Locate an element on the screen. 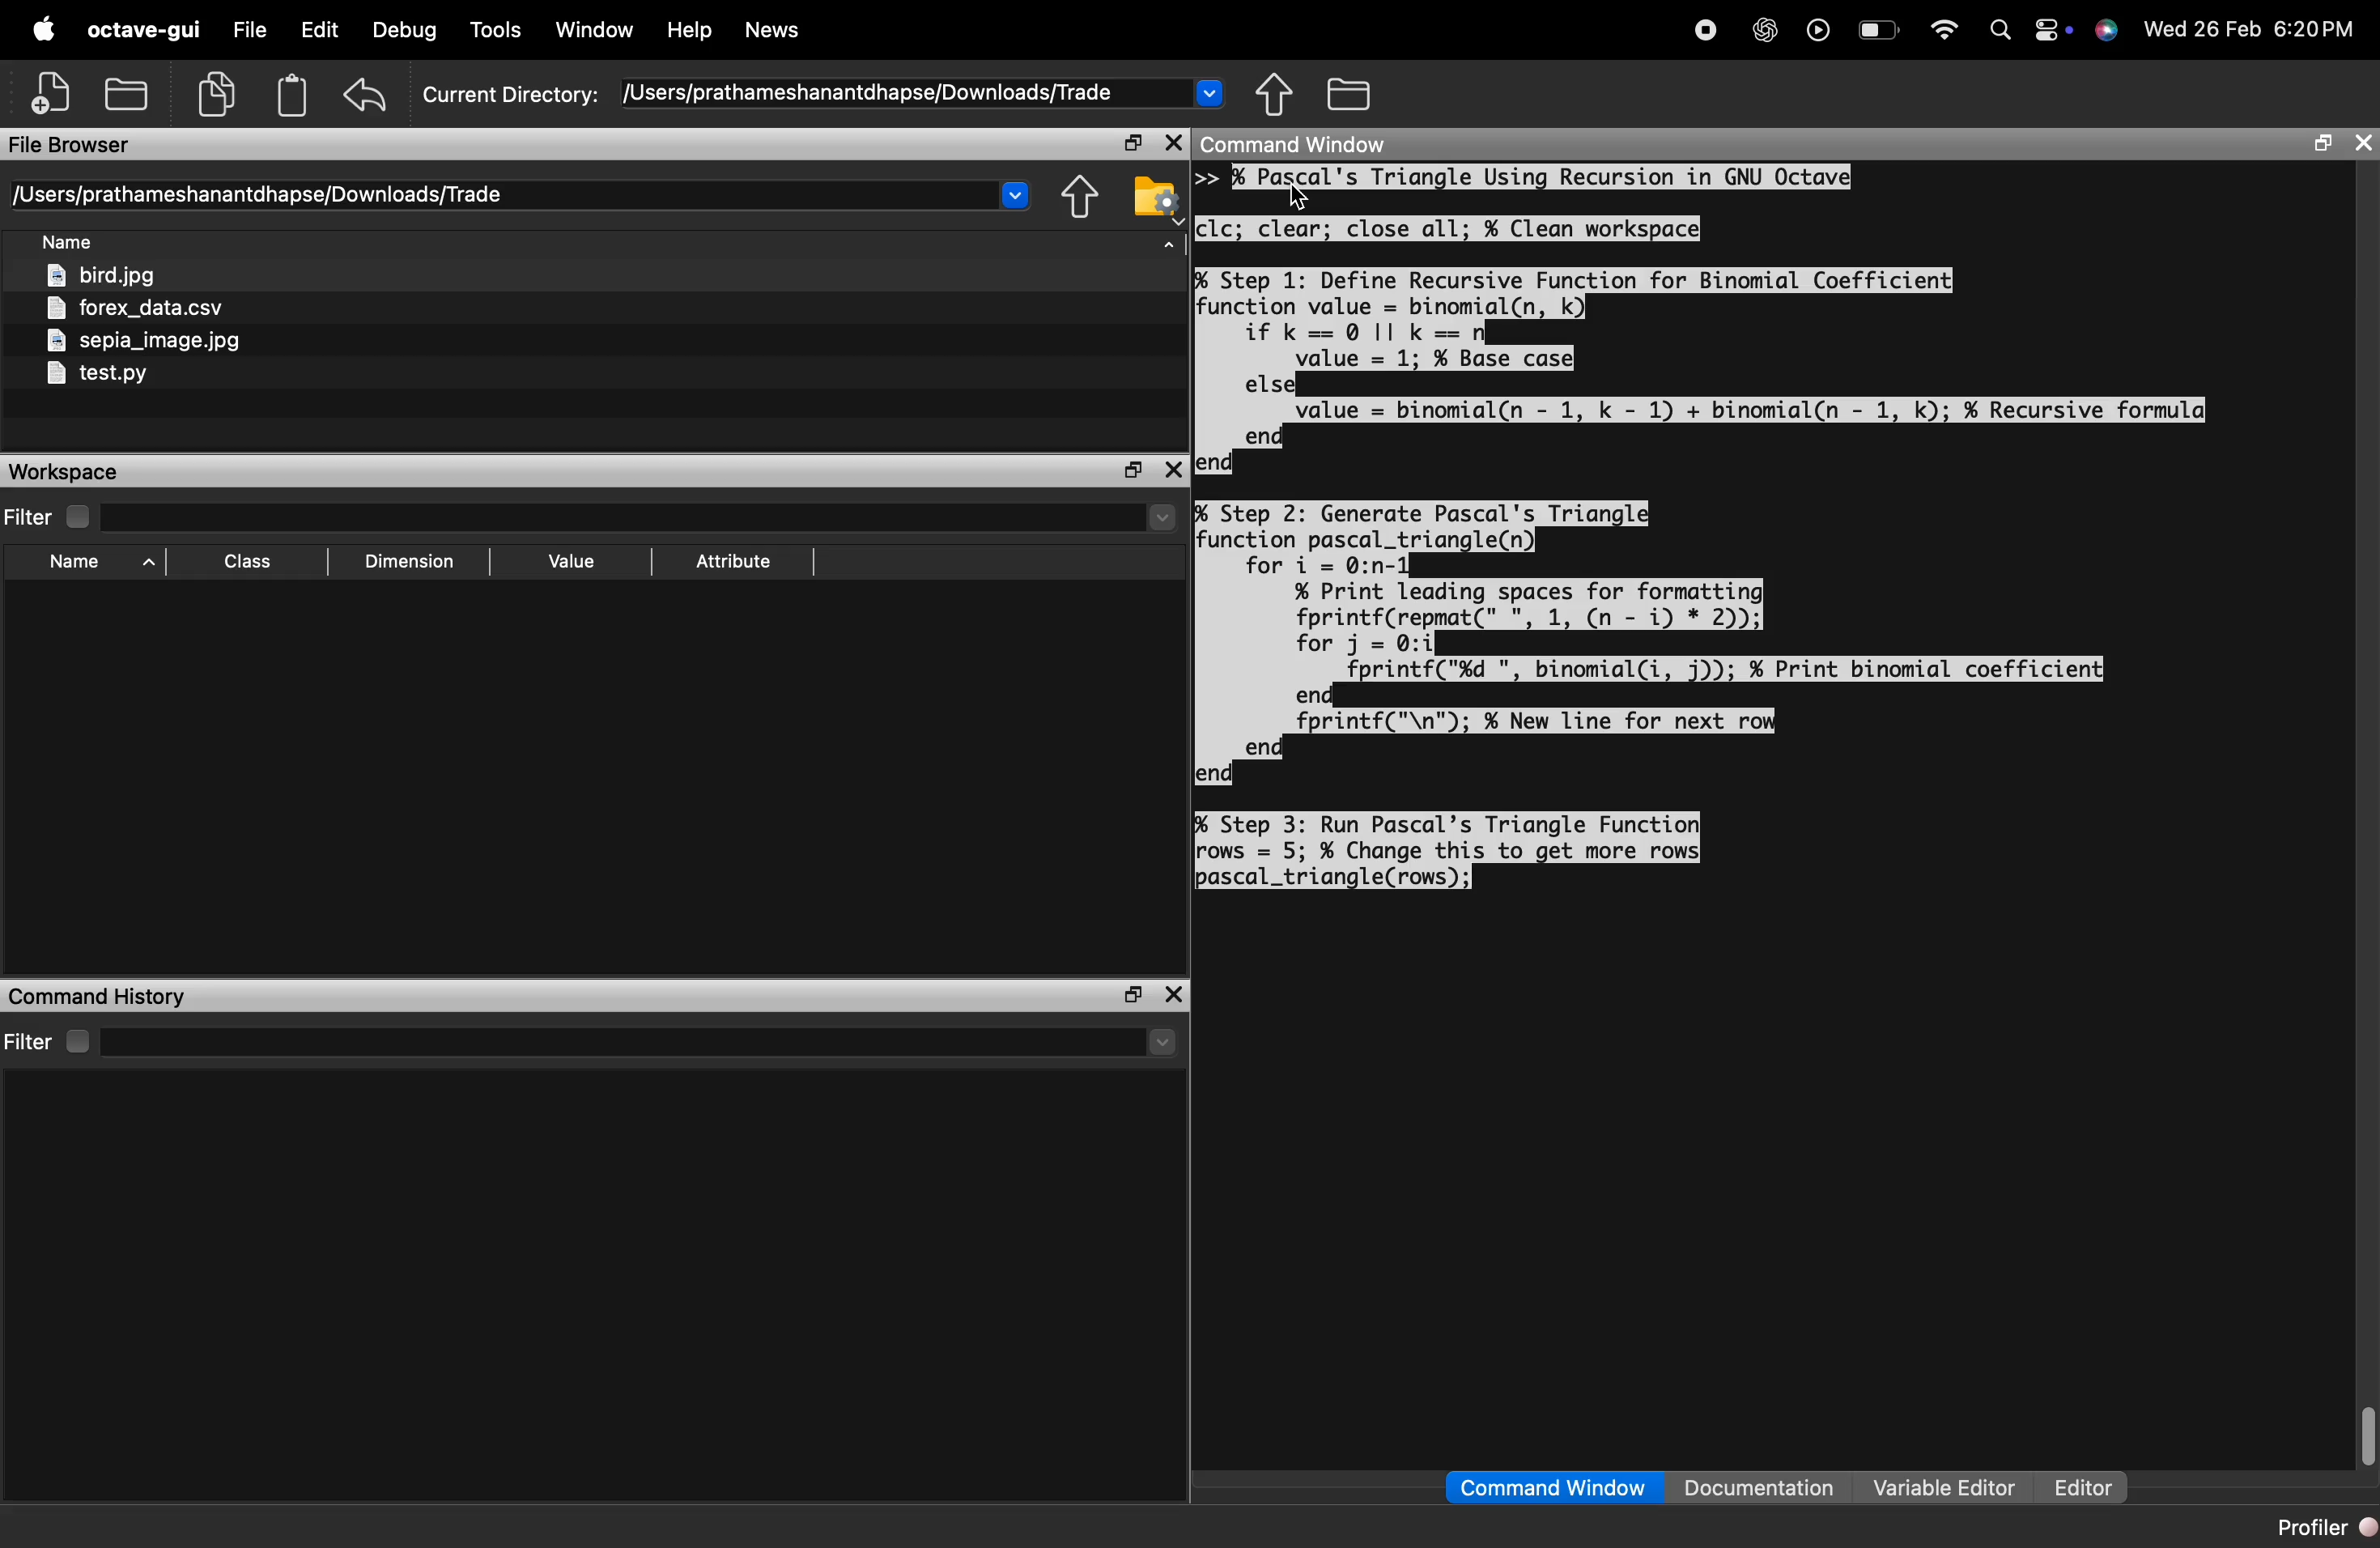 Image resolution: width=2380 pixels, height=1548 pixels. New file is located at coordinates (50, 92).